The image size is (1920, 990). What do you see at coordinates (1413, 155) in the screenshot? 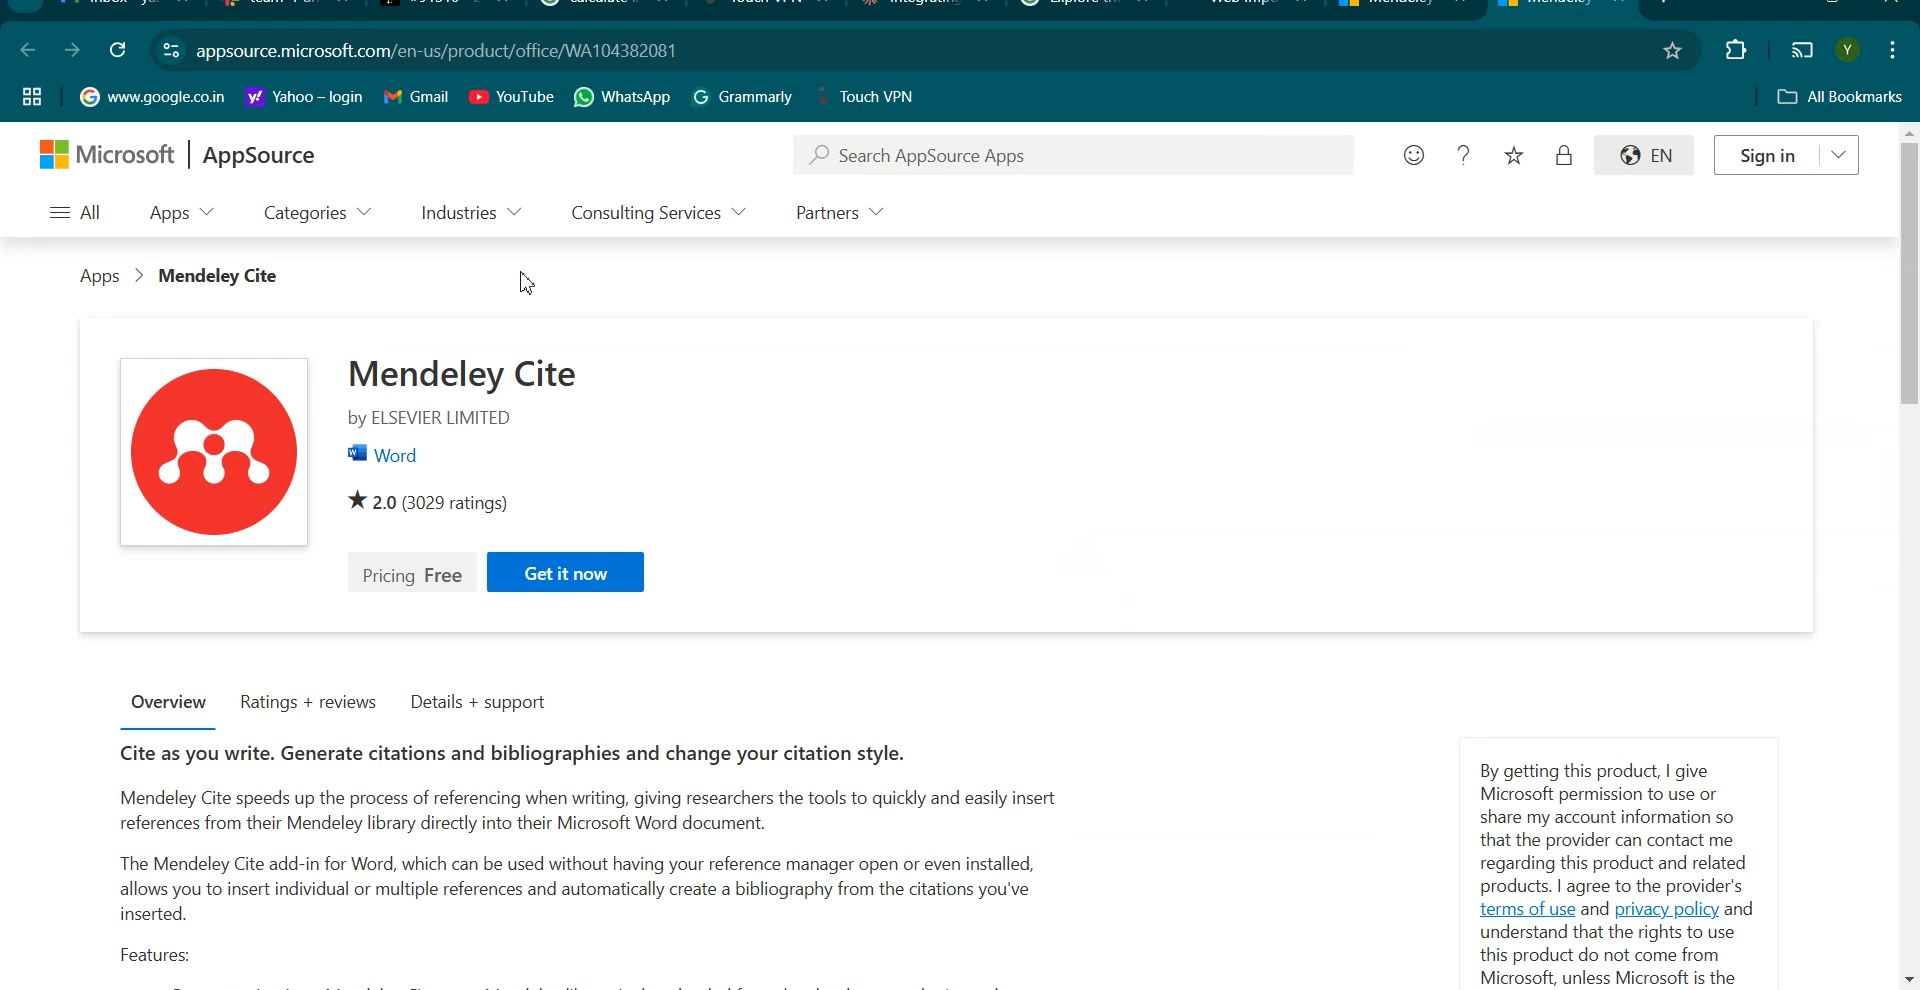
I see `smile Emoji` at bounding box center [1413, 155].